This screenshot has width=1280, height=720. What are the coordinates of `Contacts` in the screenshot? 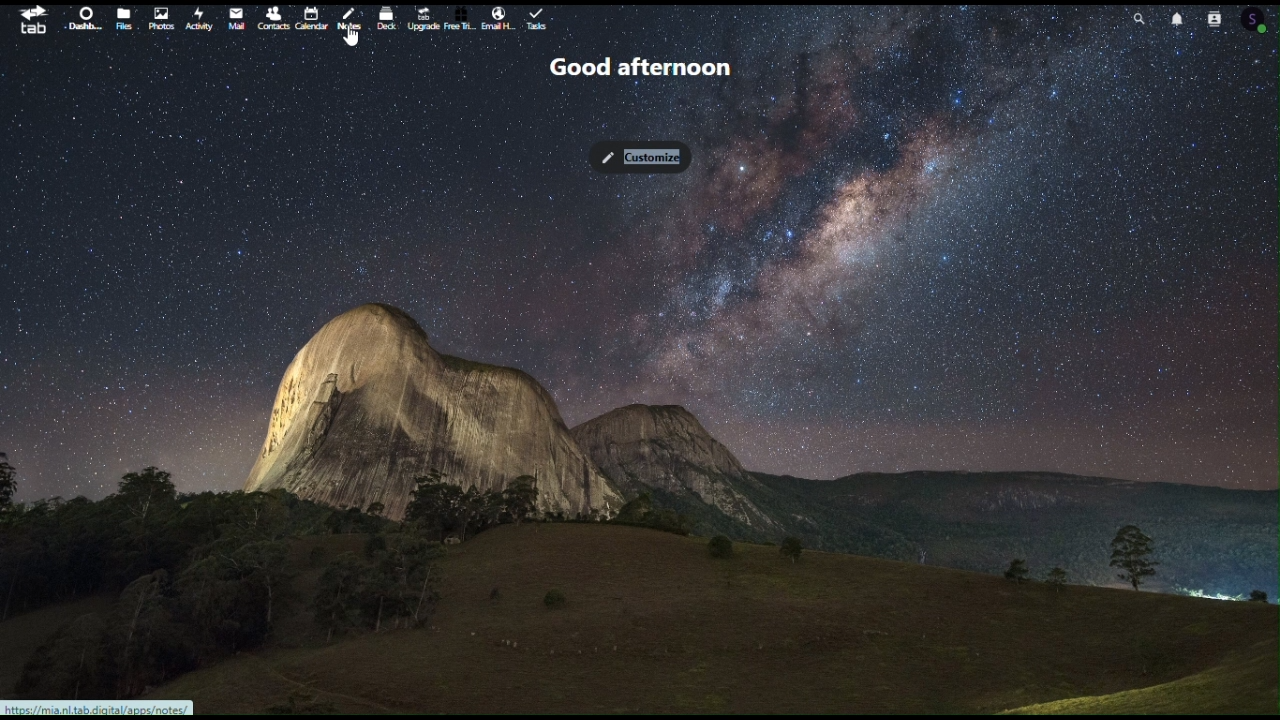 It's located at (1223, 16).